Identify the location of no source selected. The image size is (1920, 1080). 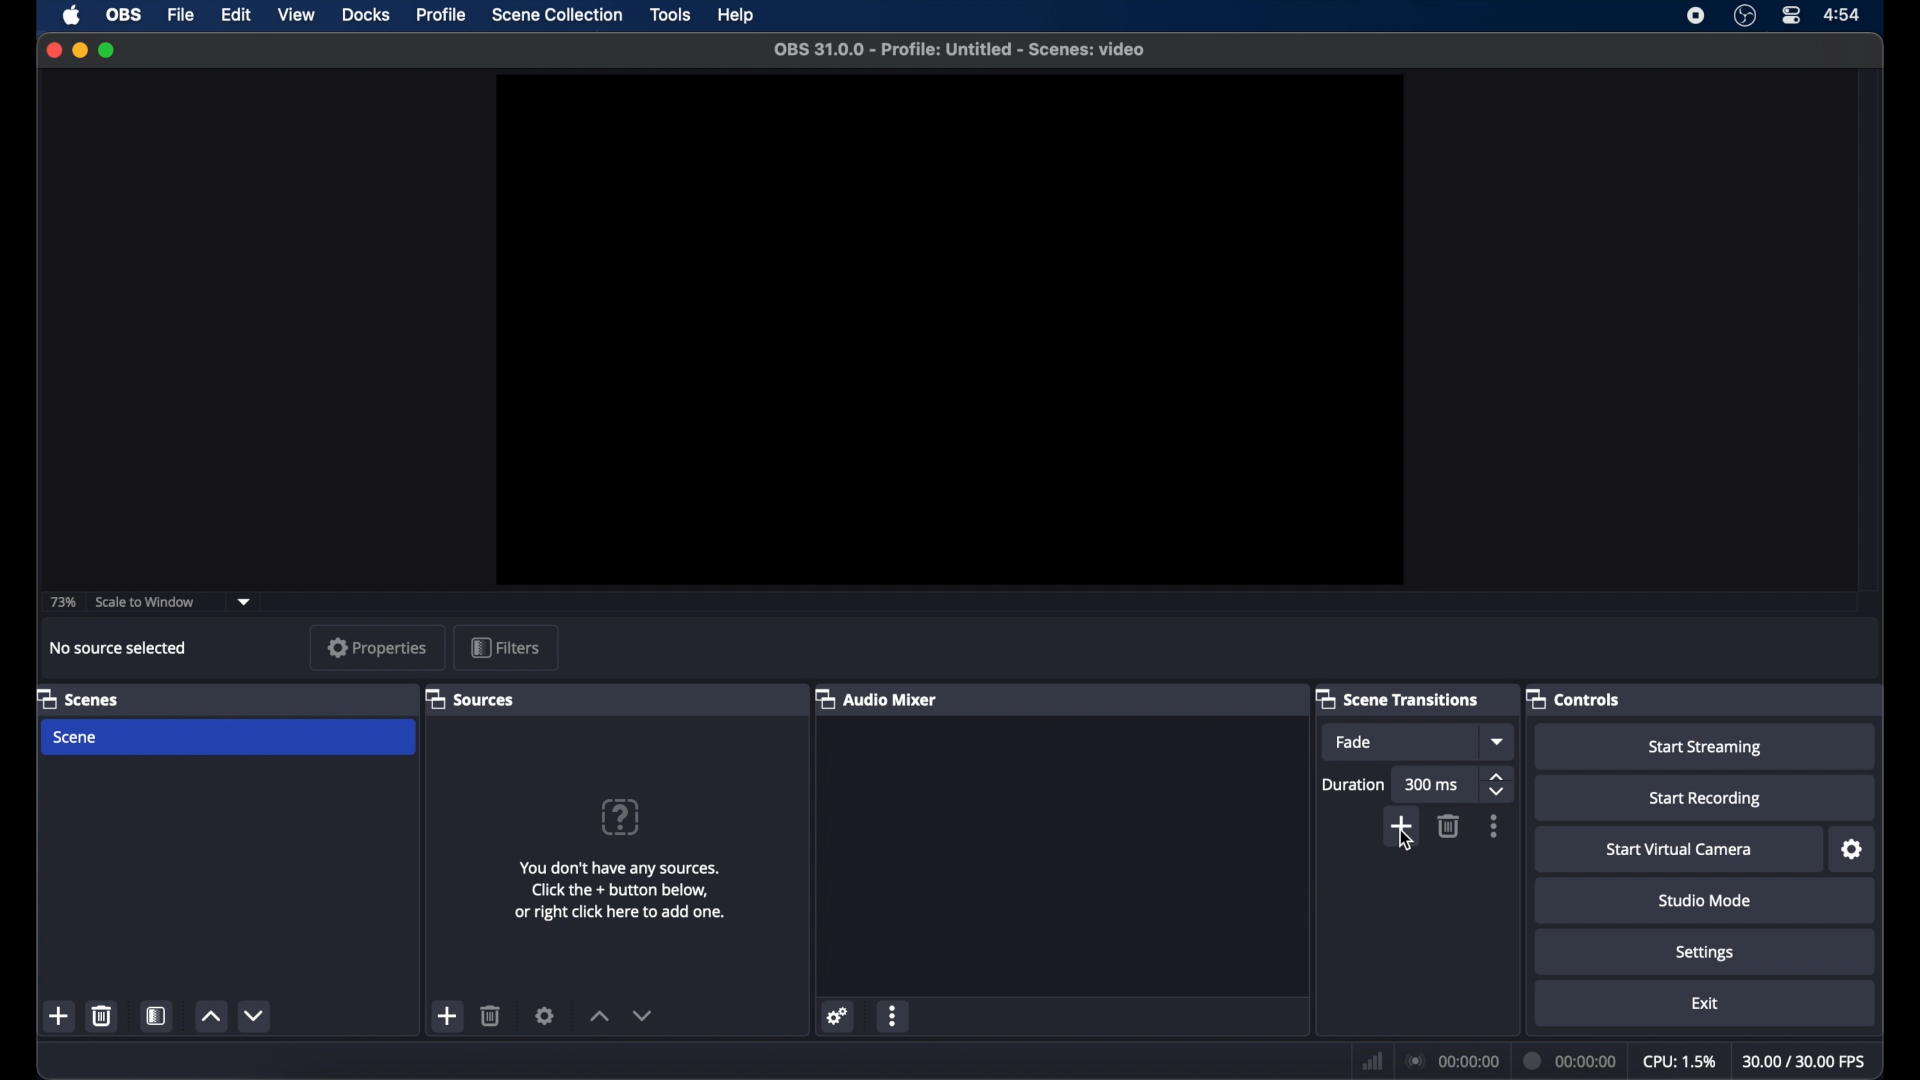
(118, 648).